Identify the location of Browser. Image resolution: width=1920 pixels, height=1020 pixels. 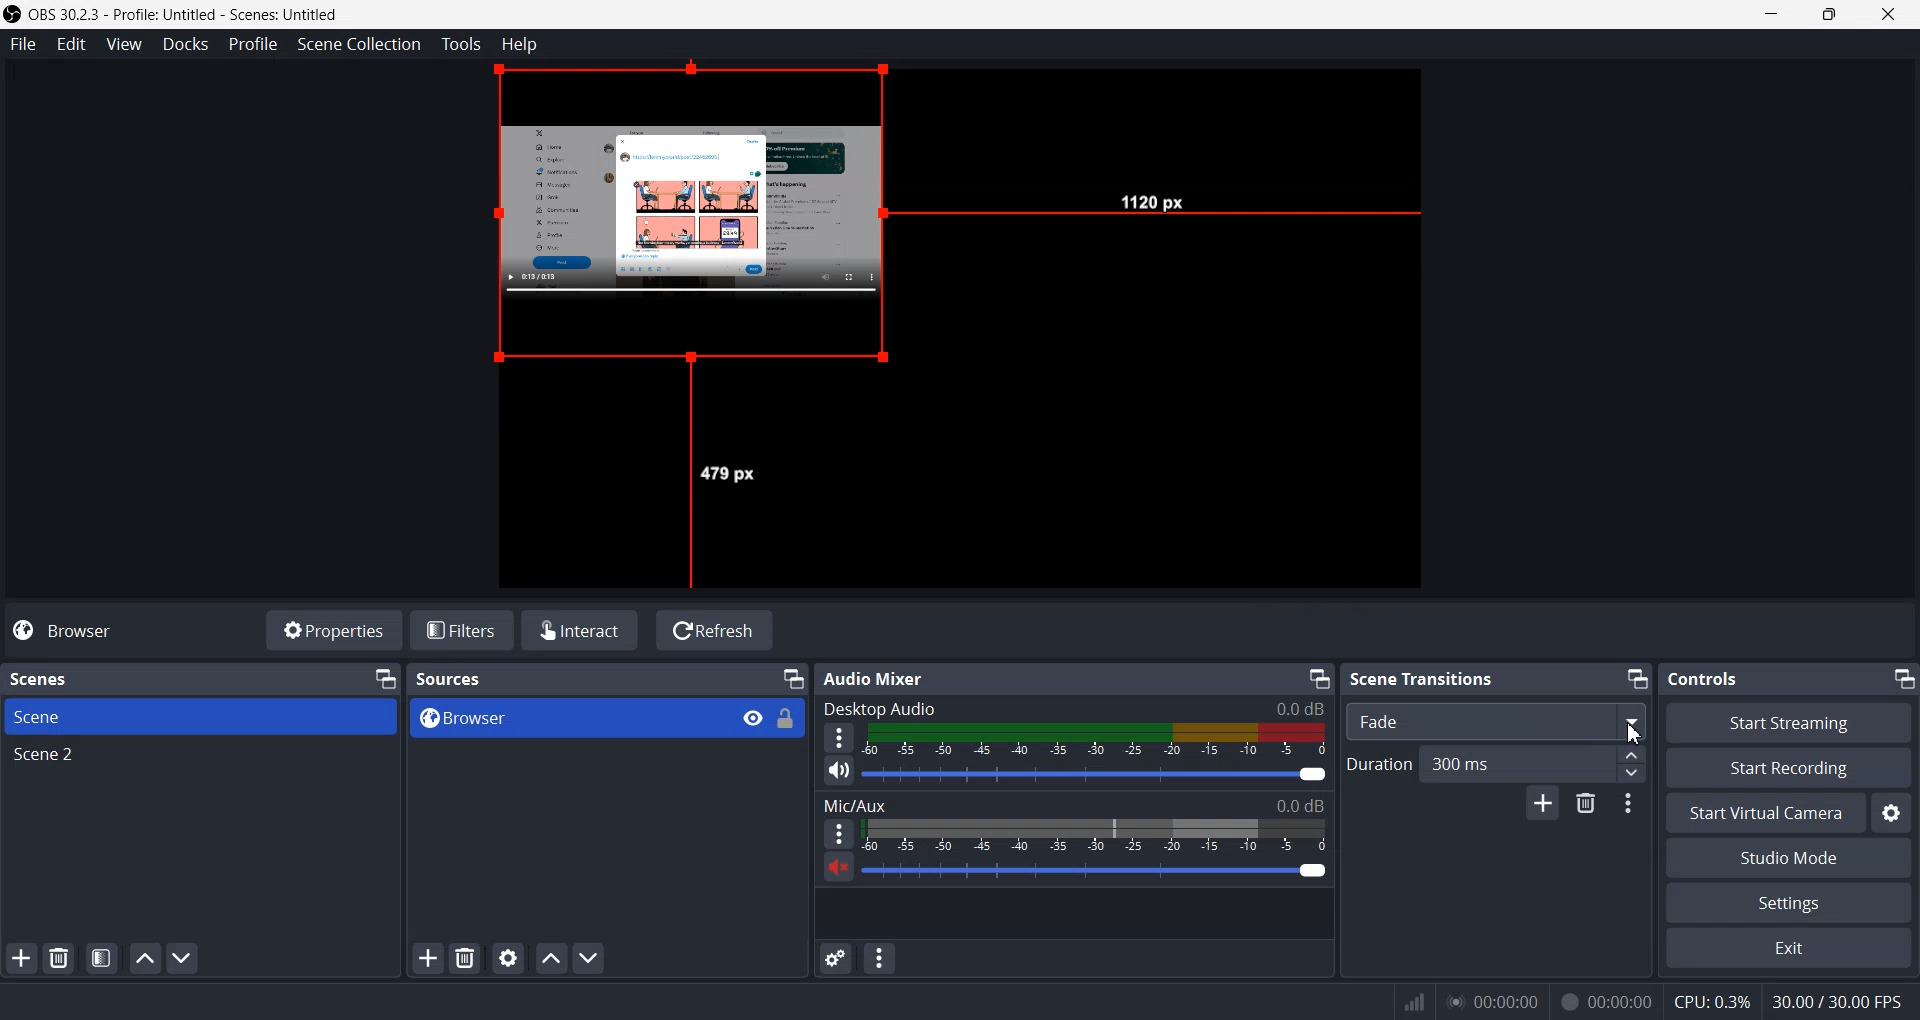
(569, 719).